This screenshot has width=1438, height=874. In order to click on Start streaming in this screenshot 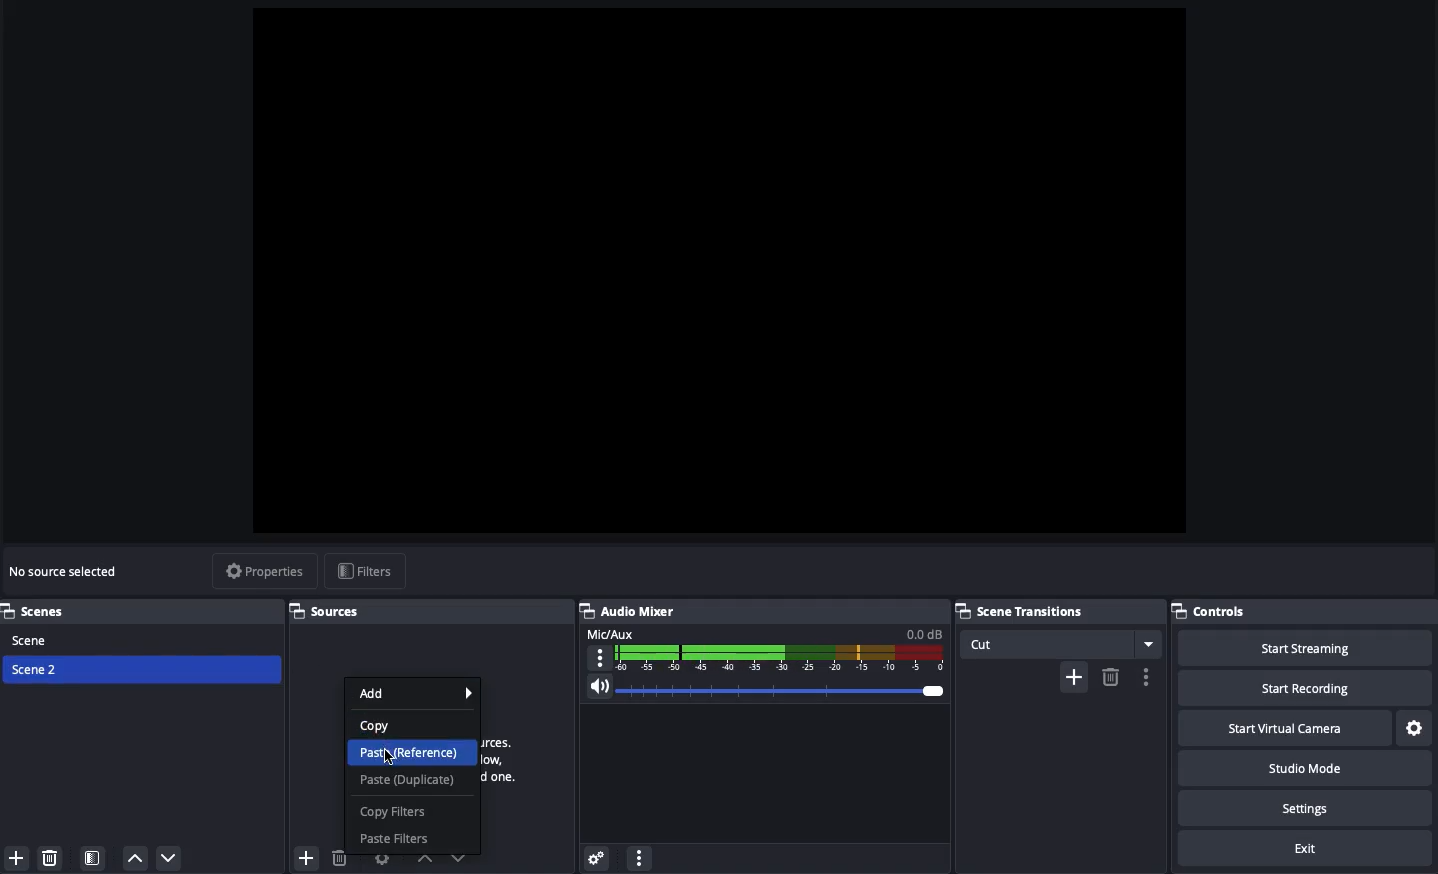, I will do `click(1305, 648)`.